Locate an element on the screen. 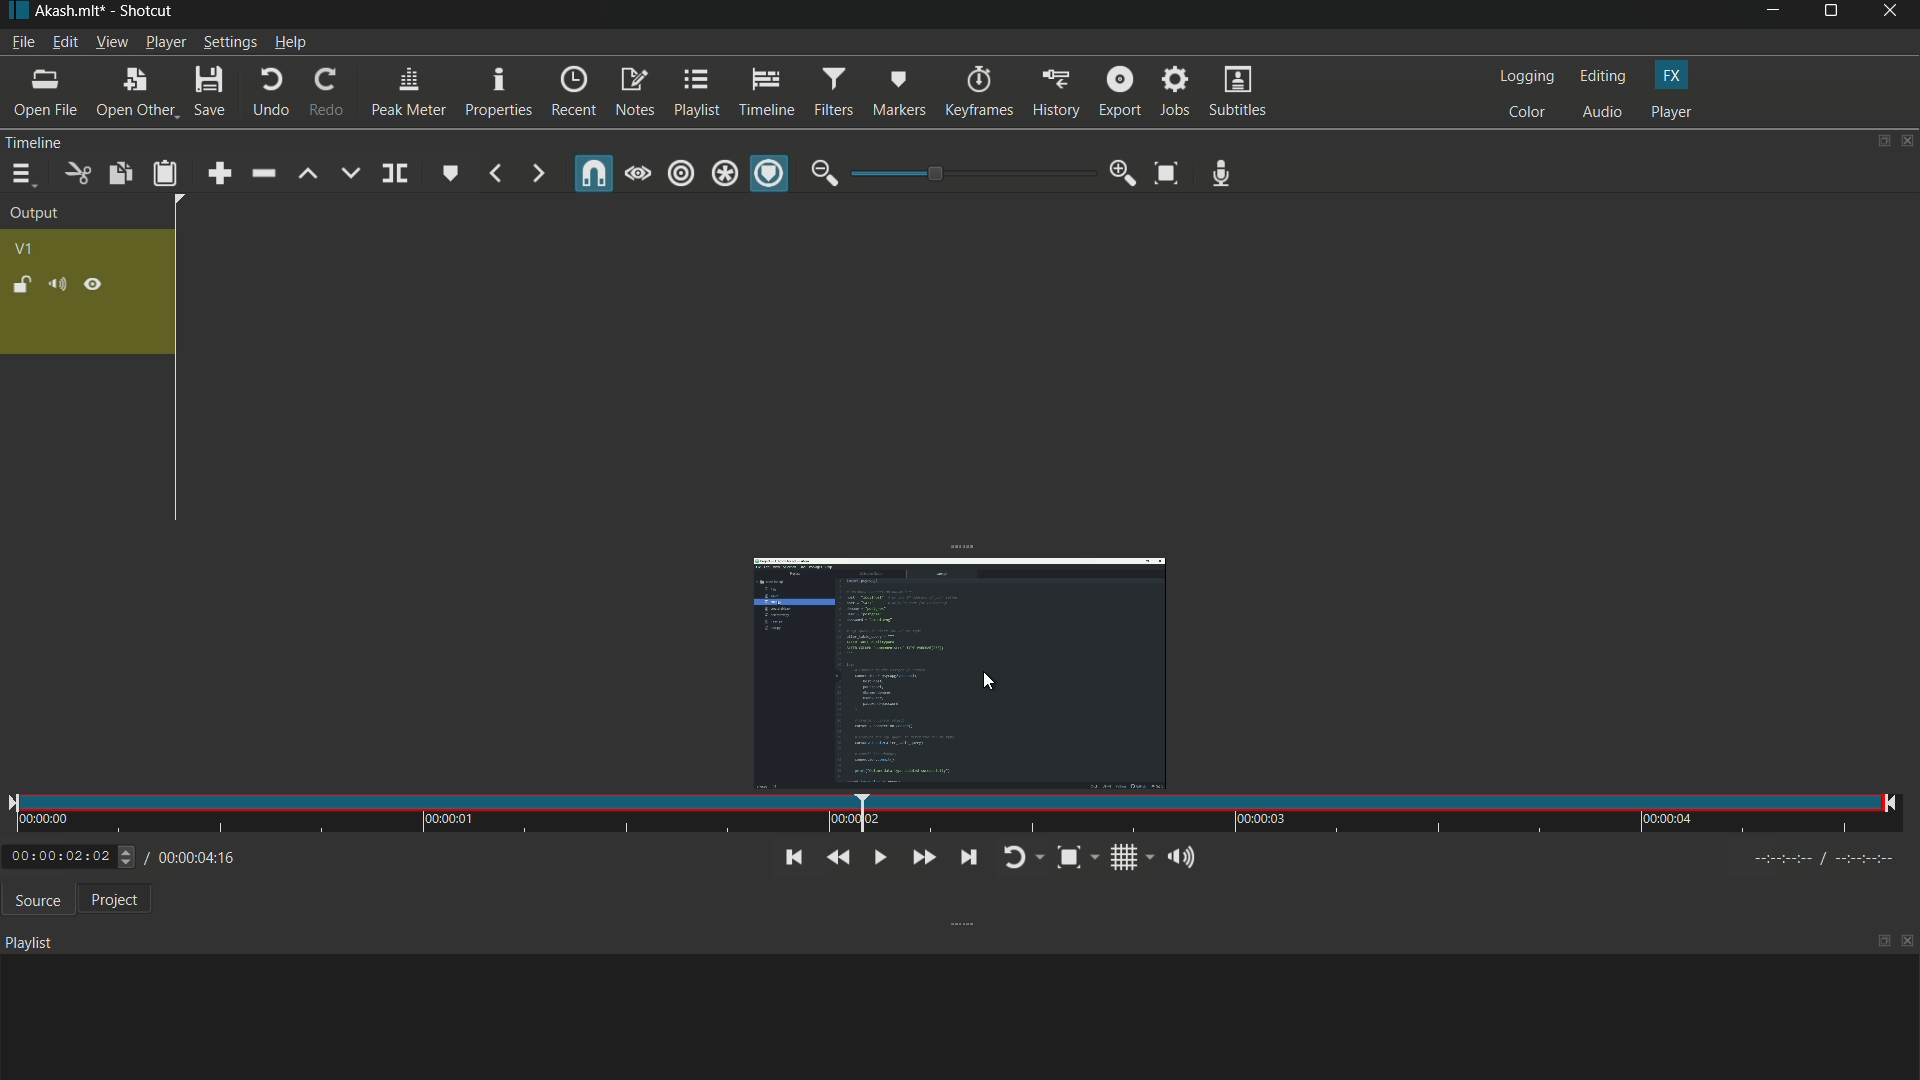  logging is located at coordinates (1523, 77).